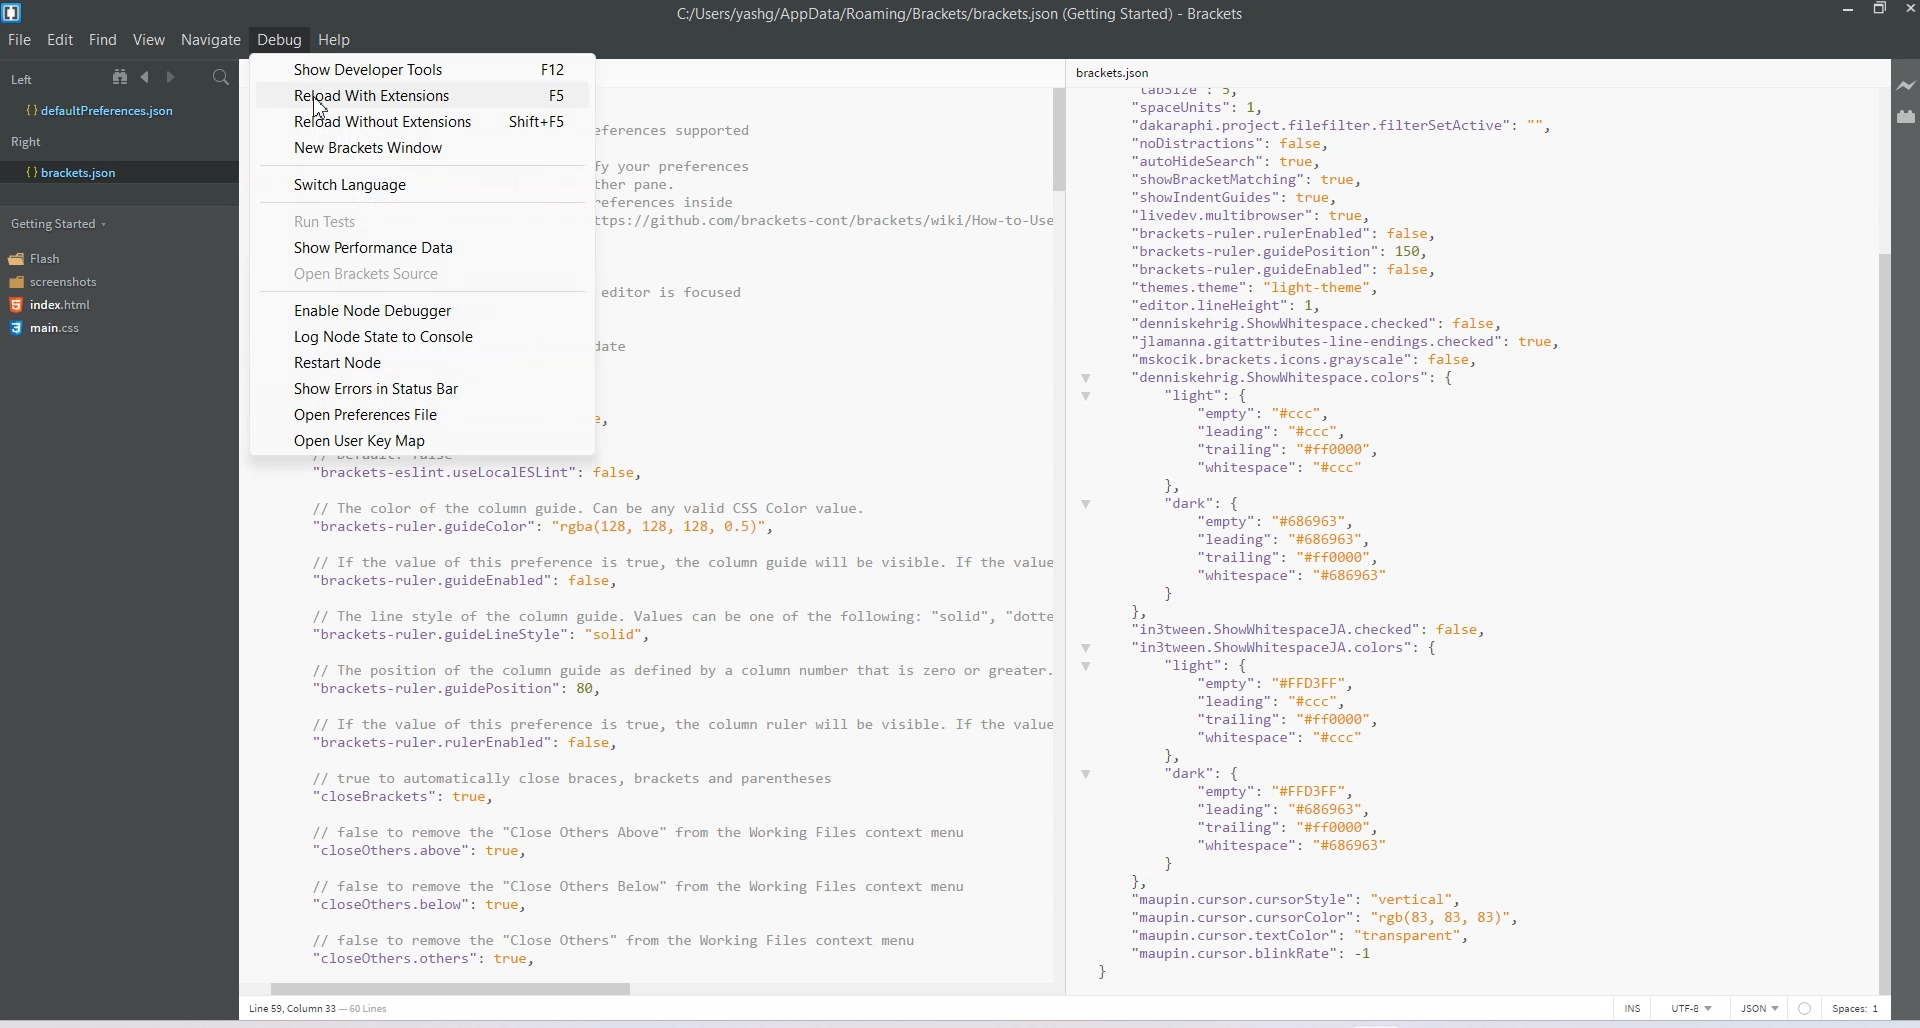 The width and height of the screenshot is (1920, 1028). Describe the element at coordinates (418, 362) in the screenshot. I see `restart Node` at that location.